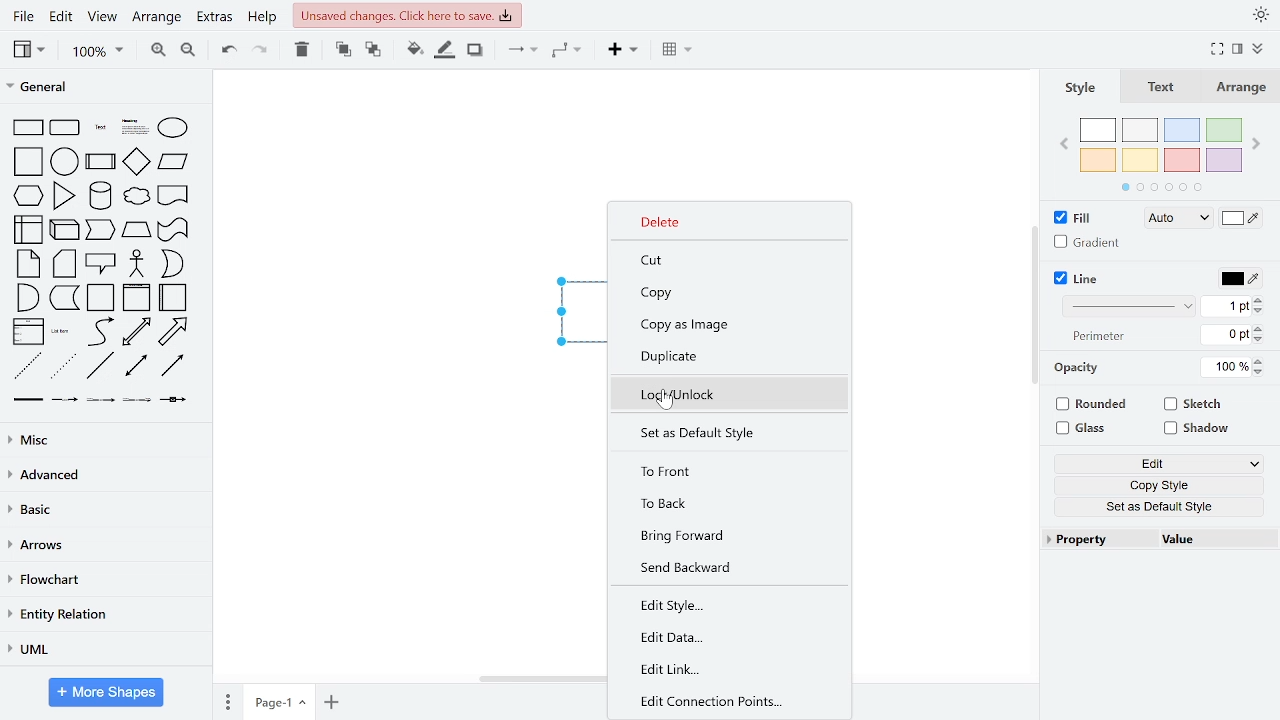  What do you see at coordinates (1260, 13) in the screenshot?
I see `appearence` at bounding box center [1260, 13].